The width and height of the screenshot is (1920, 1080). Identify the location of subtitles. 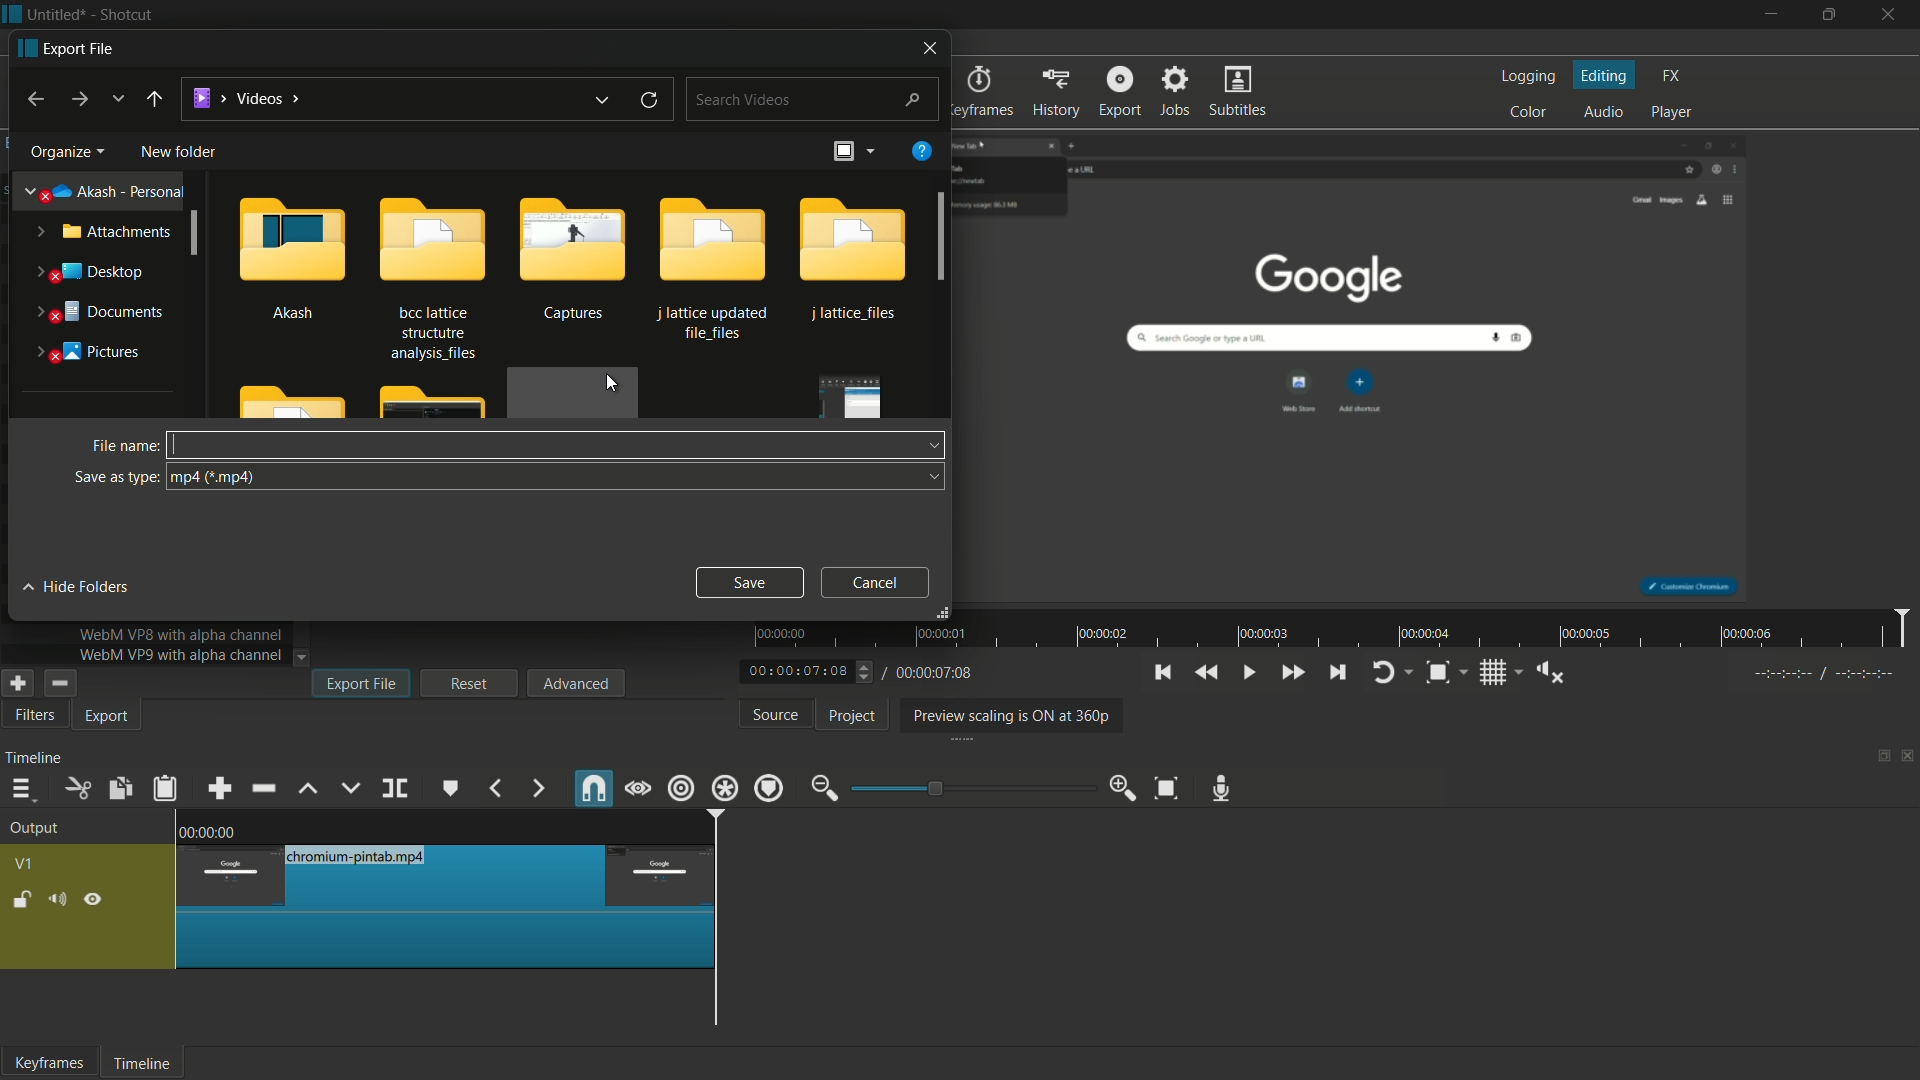
(1240, 90).